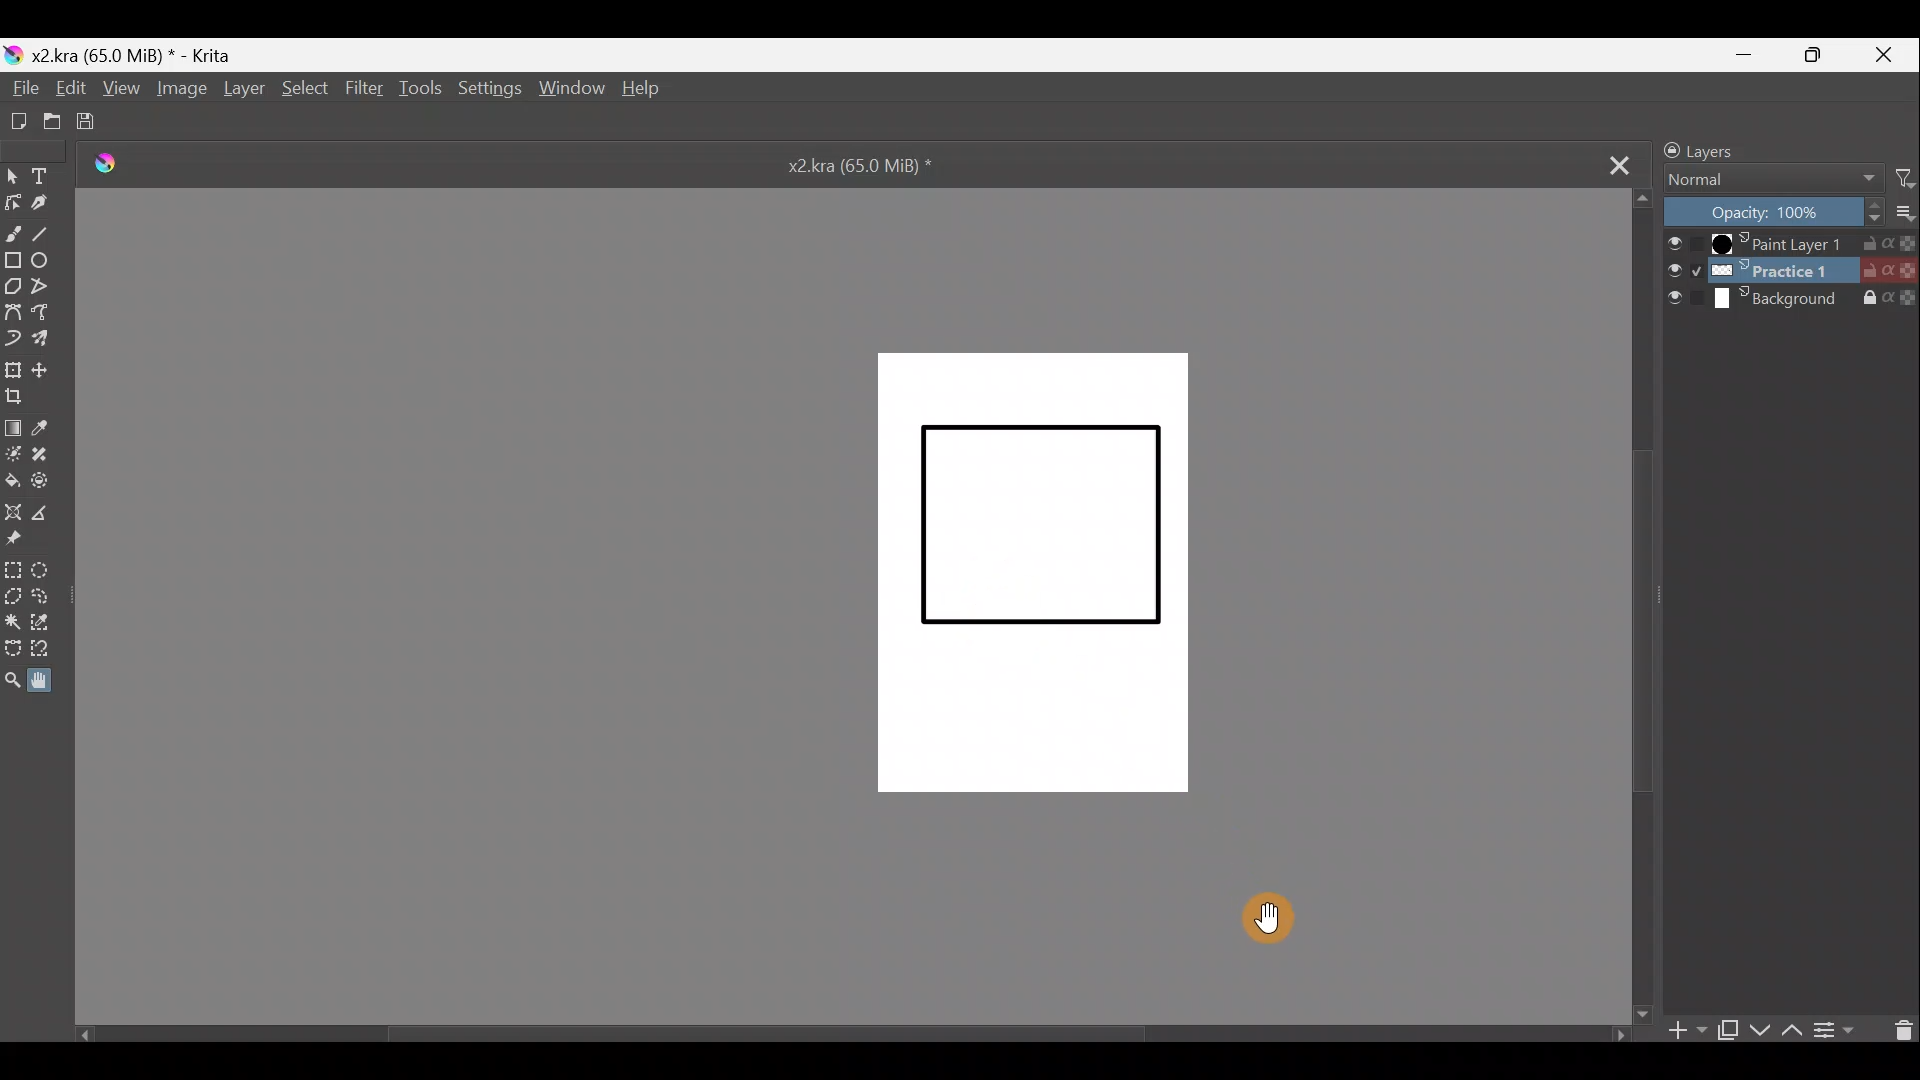 This screenshot has height=1080, width=1920. I want to click on Line tool, so click(50, 230).